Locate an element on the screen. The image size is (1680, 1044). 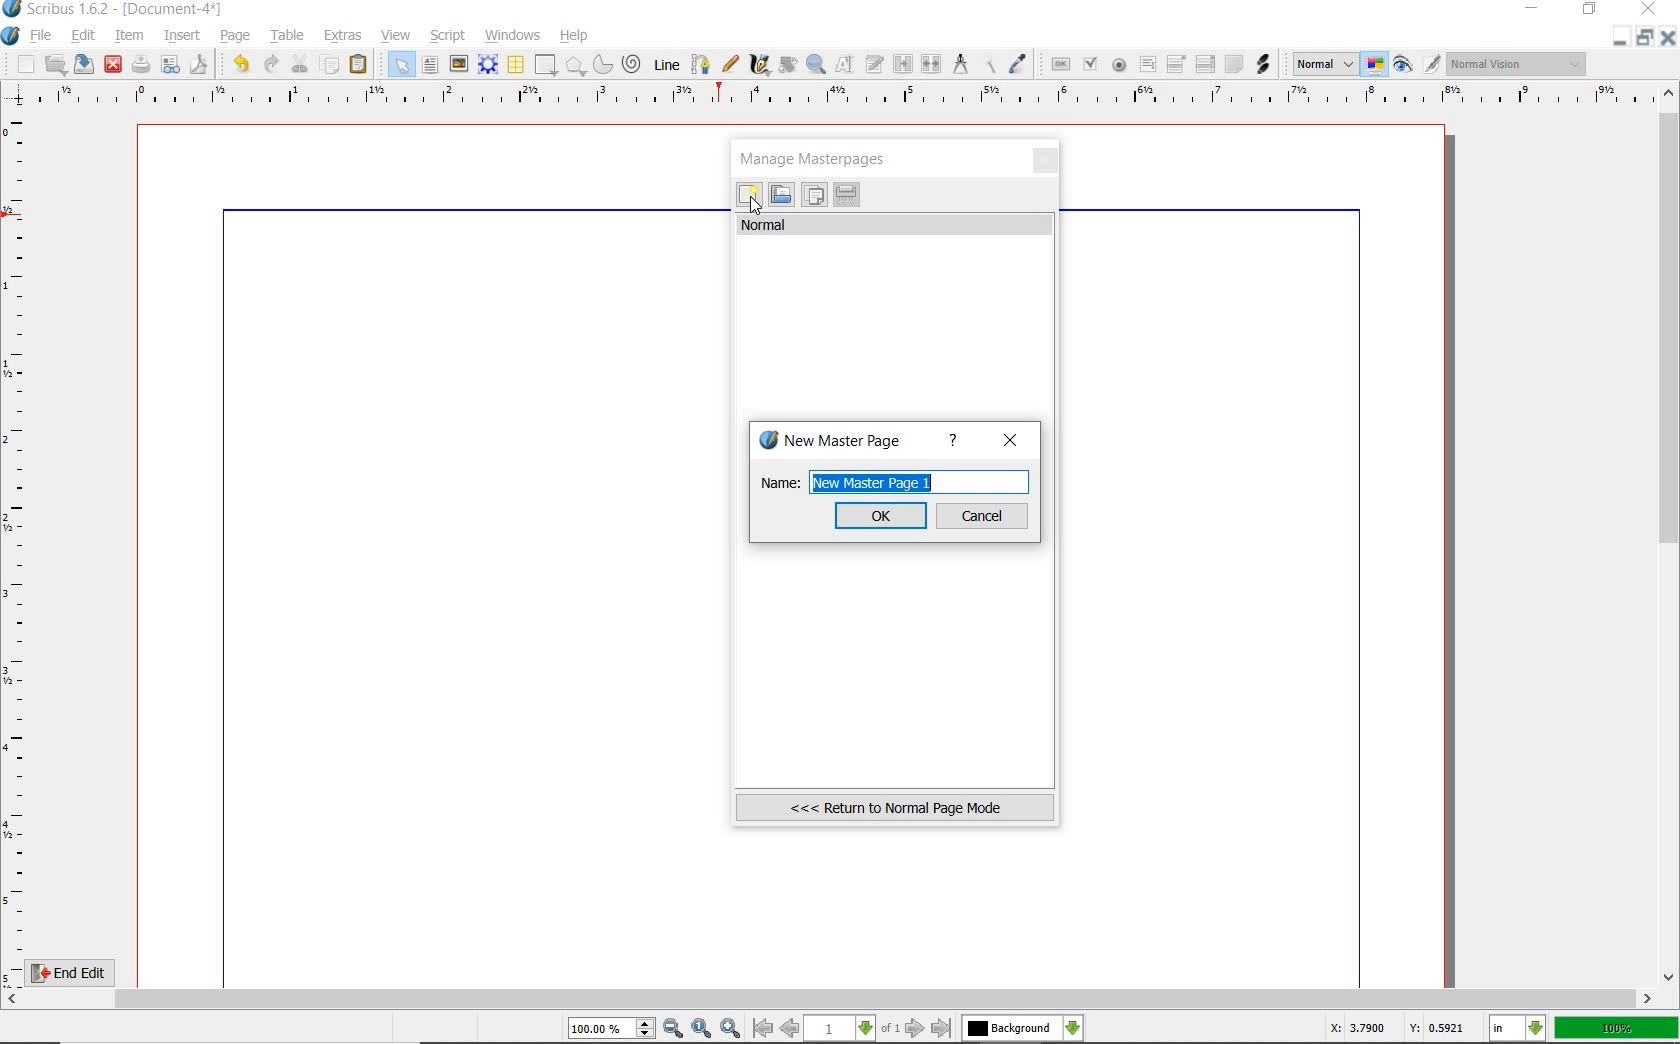
pdf combo box is located at coordinates (1177, 63).